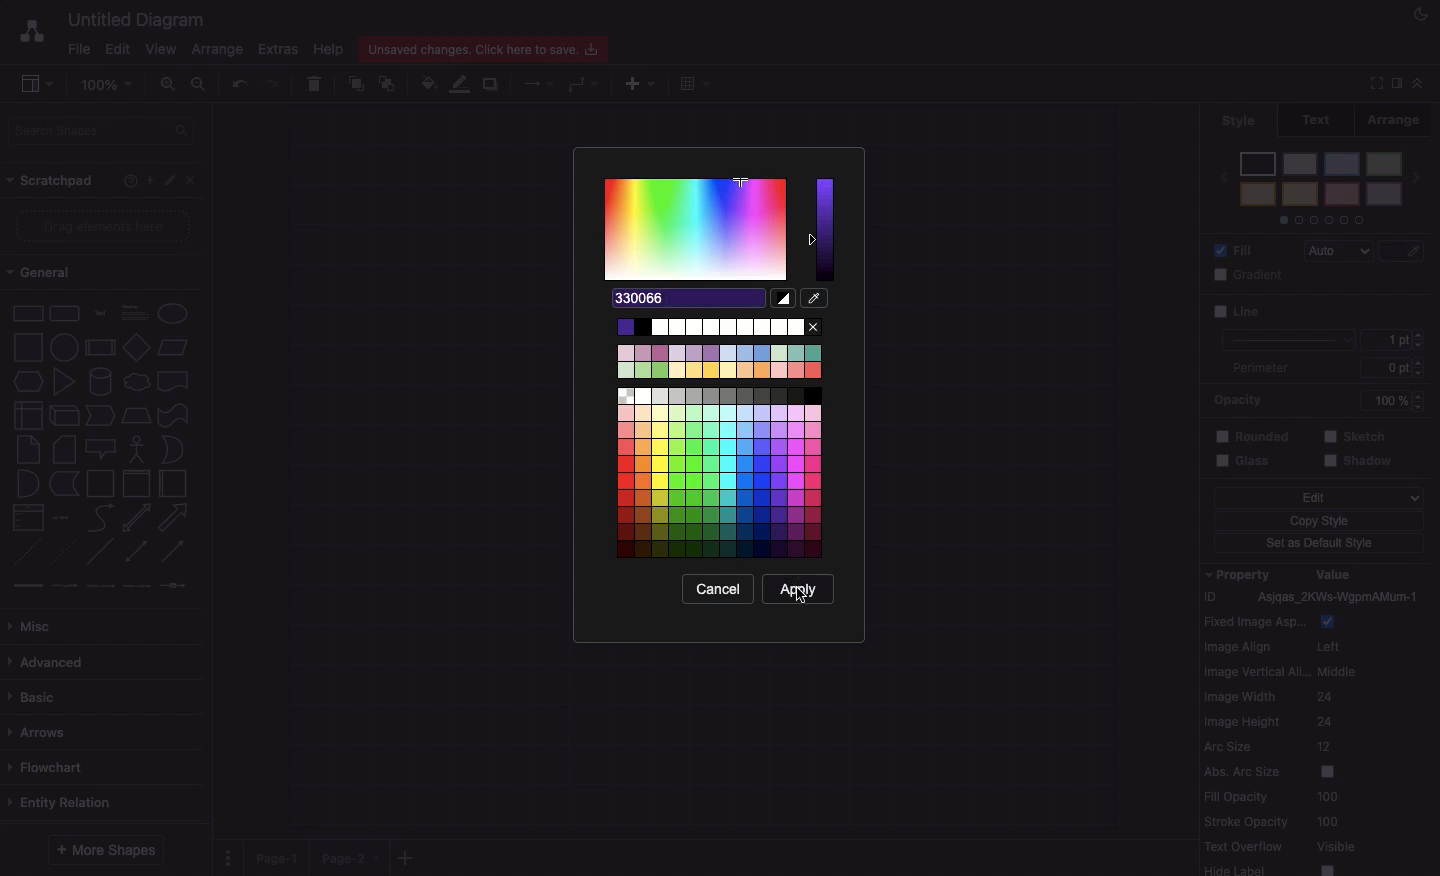 The width and height of the screenshot is (1440, 876). I want to click on Glass, so click(1248, 462).